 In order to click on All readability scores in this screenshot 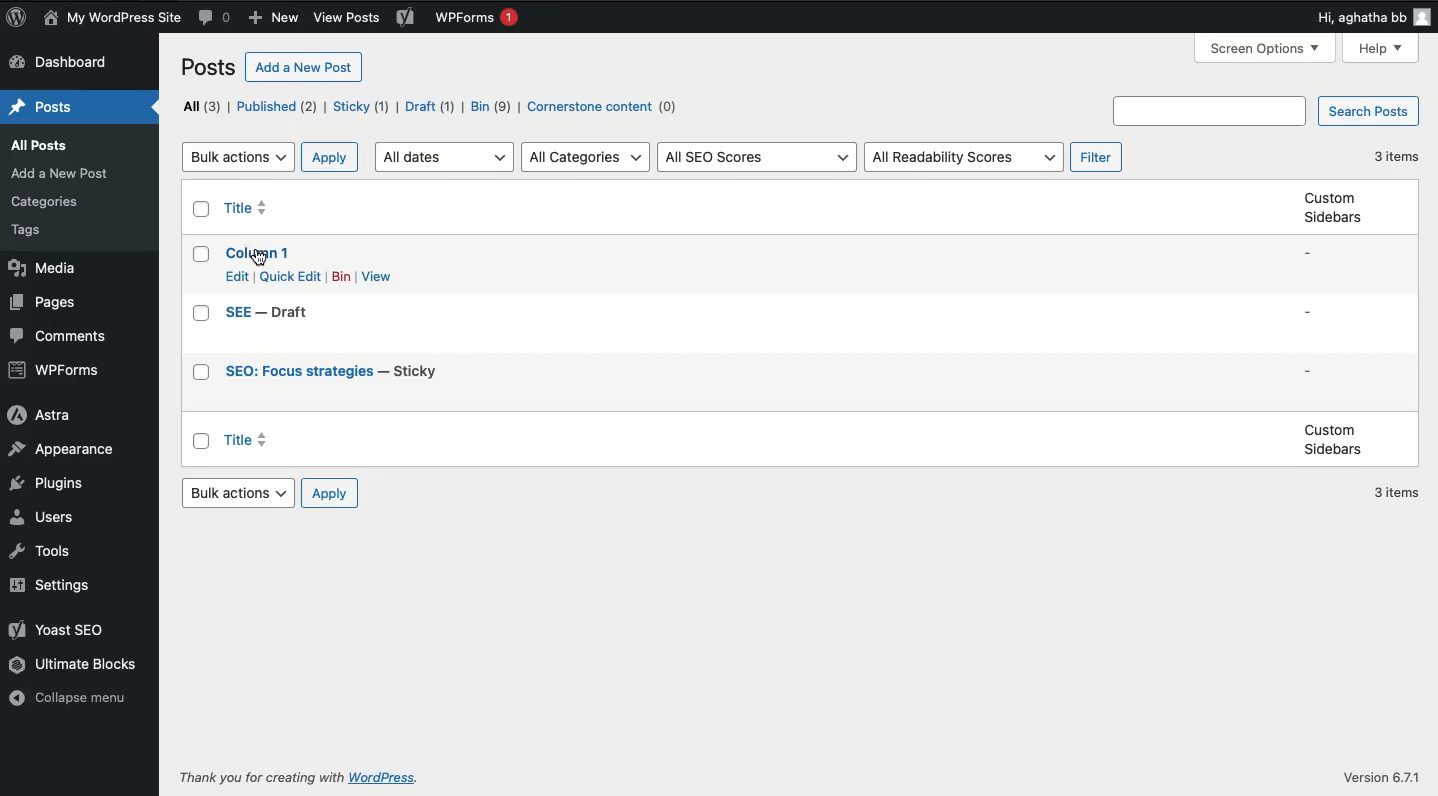, I will do `click(962, 156)`.